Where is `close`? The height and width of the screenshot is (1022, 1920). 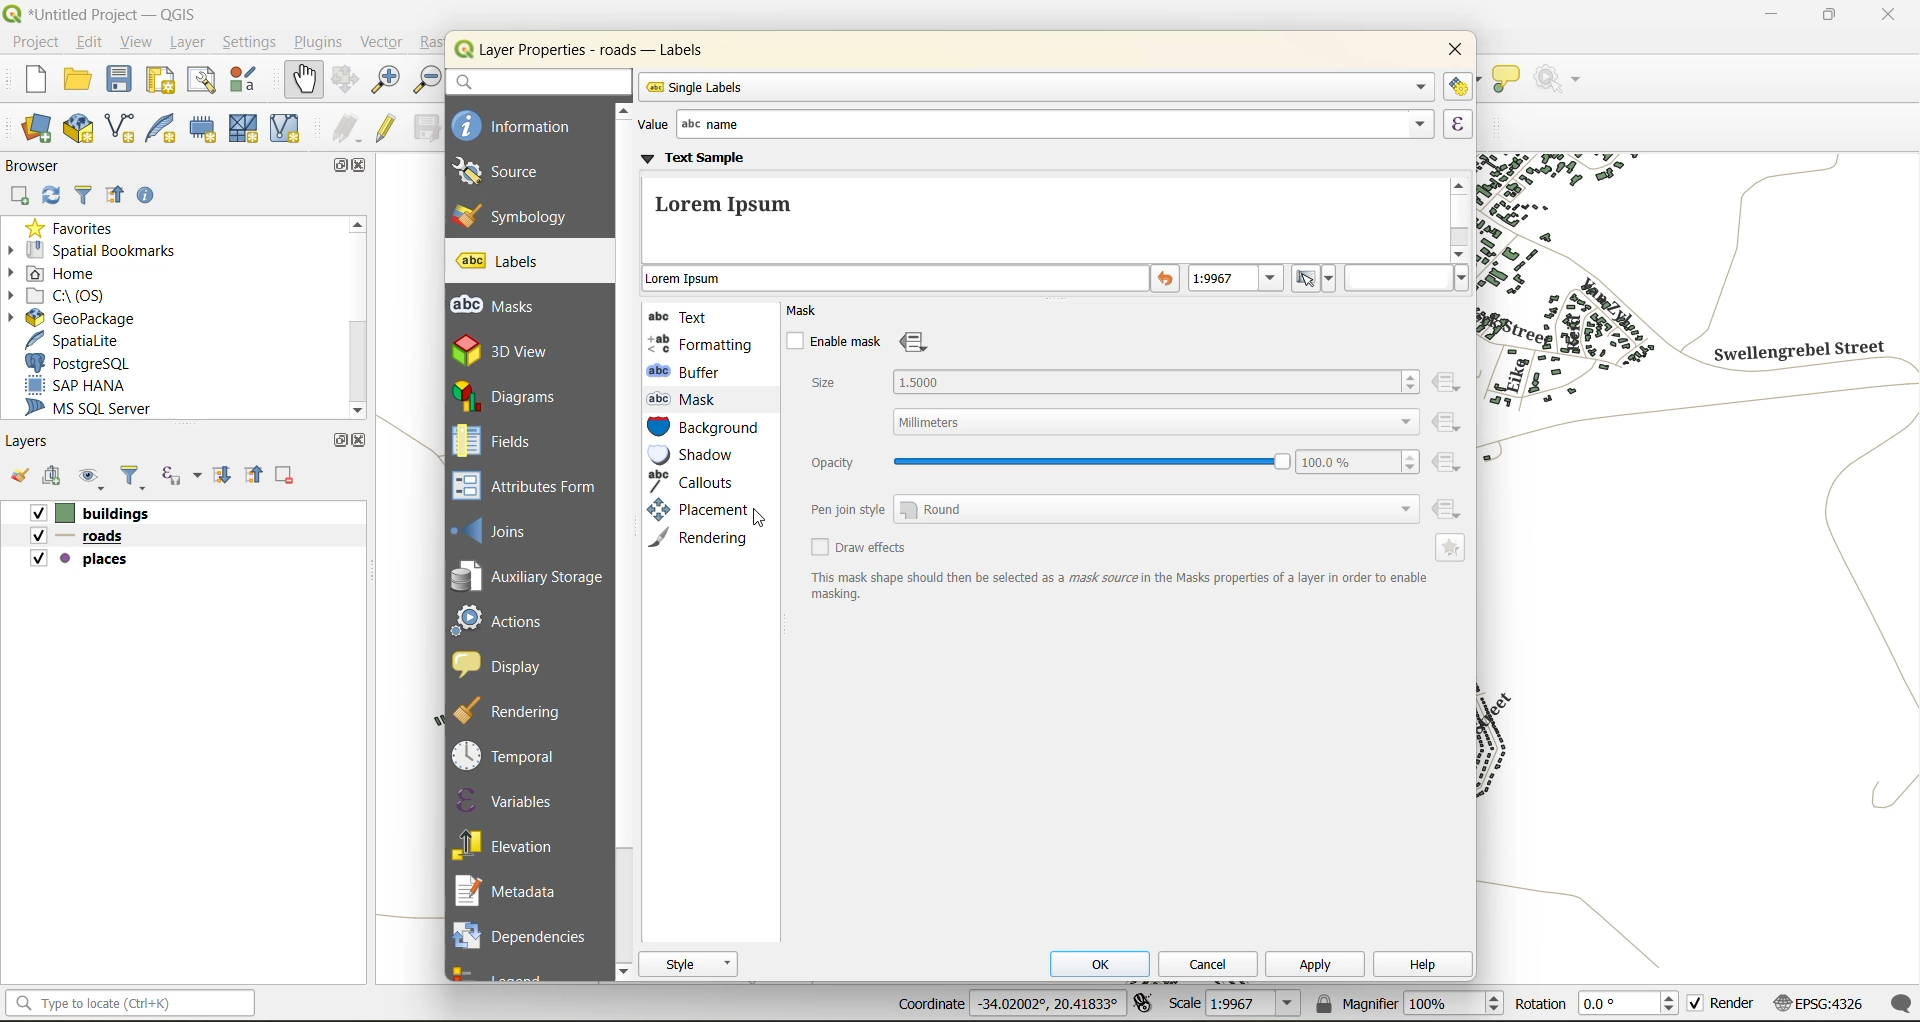
close is located at coordinates (1449, 51).